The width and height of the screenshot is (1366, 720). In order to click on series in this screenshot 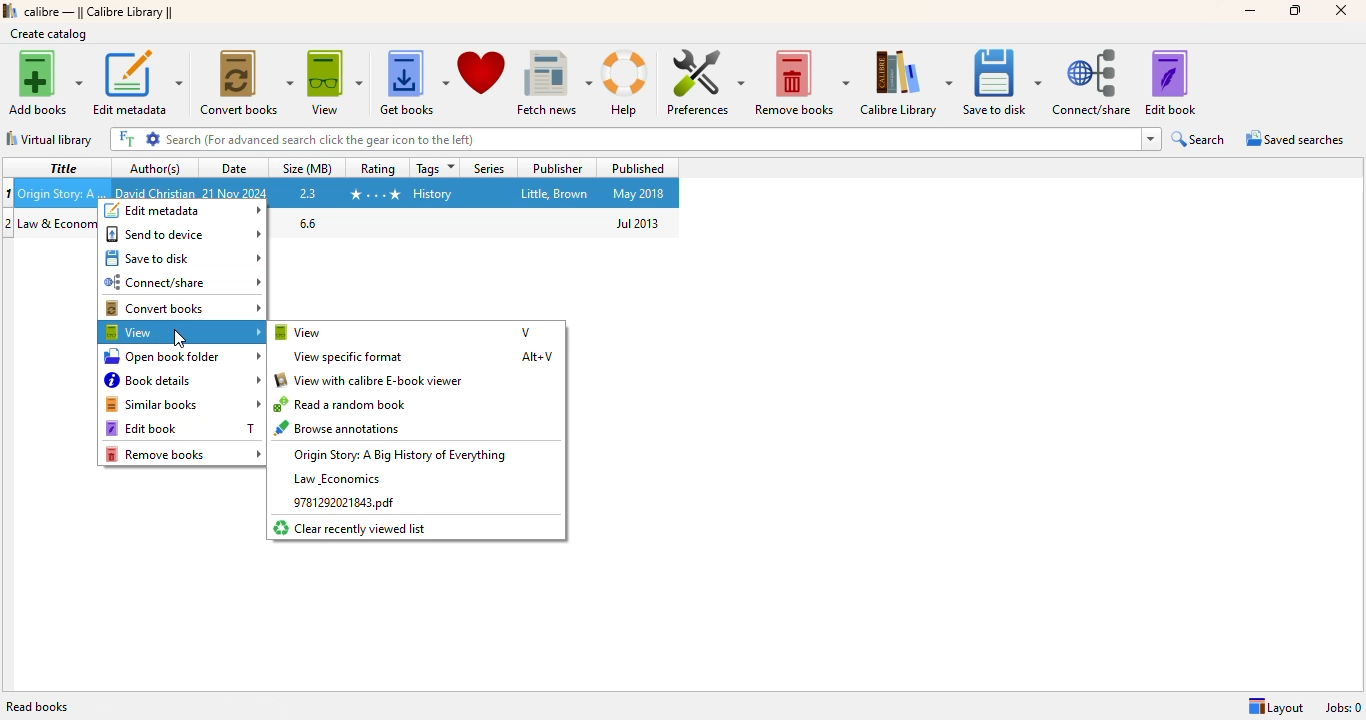, I will do `click(487, 168)`.